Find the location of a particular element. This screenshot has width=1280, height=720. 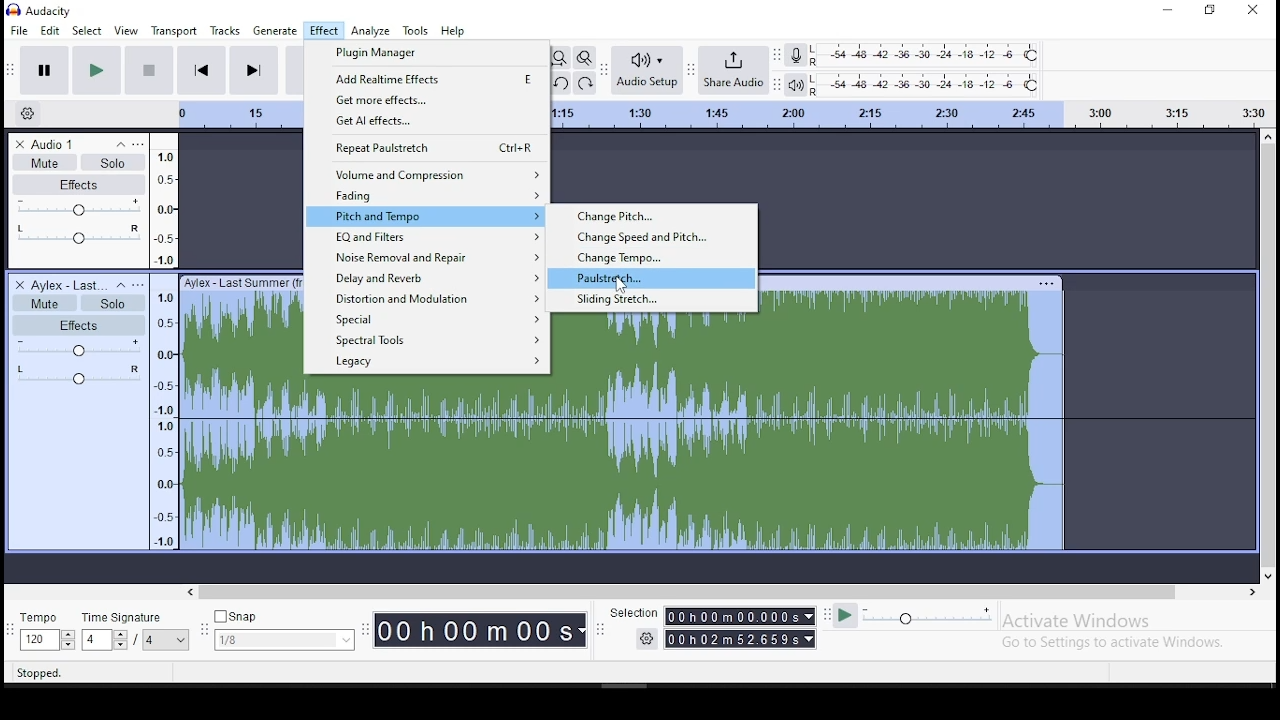

tempo is located at coordinates (46, 632).